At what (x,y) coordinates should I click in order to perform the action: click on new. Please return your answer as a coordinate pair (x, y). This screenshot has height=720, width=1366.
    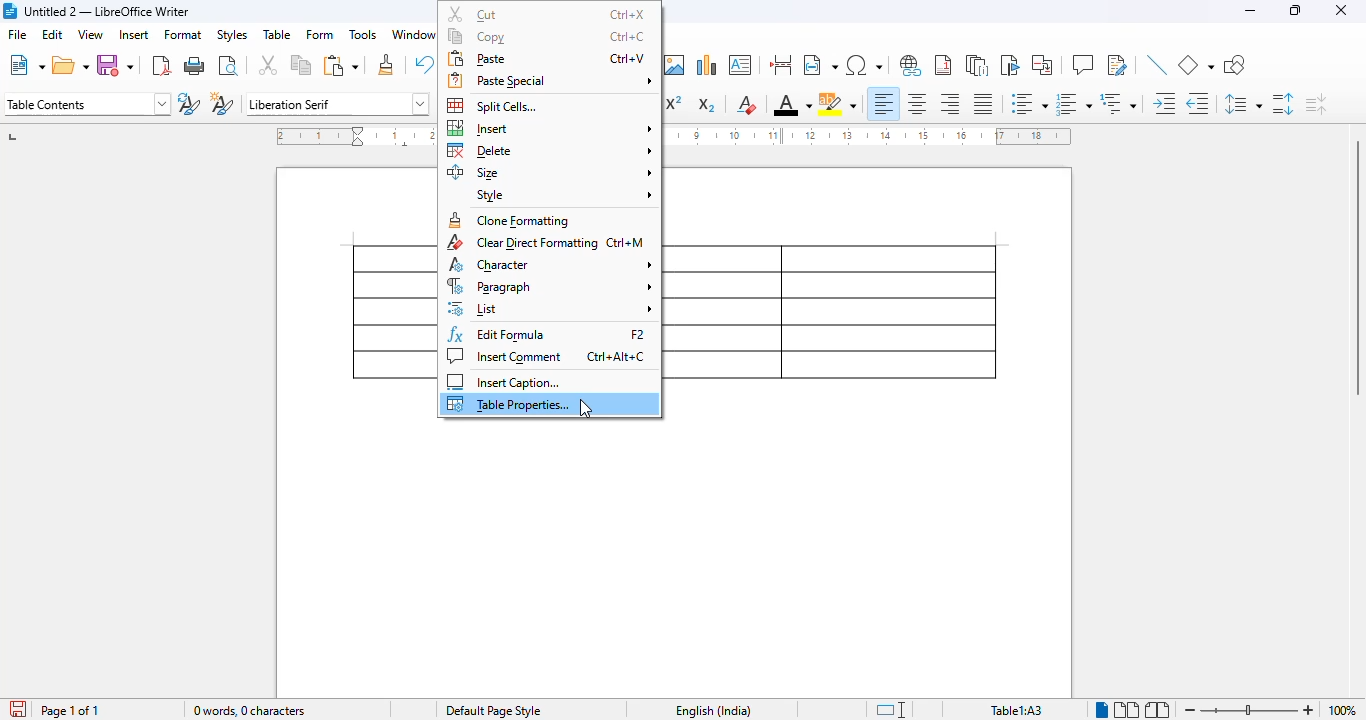
    Looking at the image, I should click on (27, 65).